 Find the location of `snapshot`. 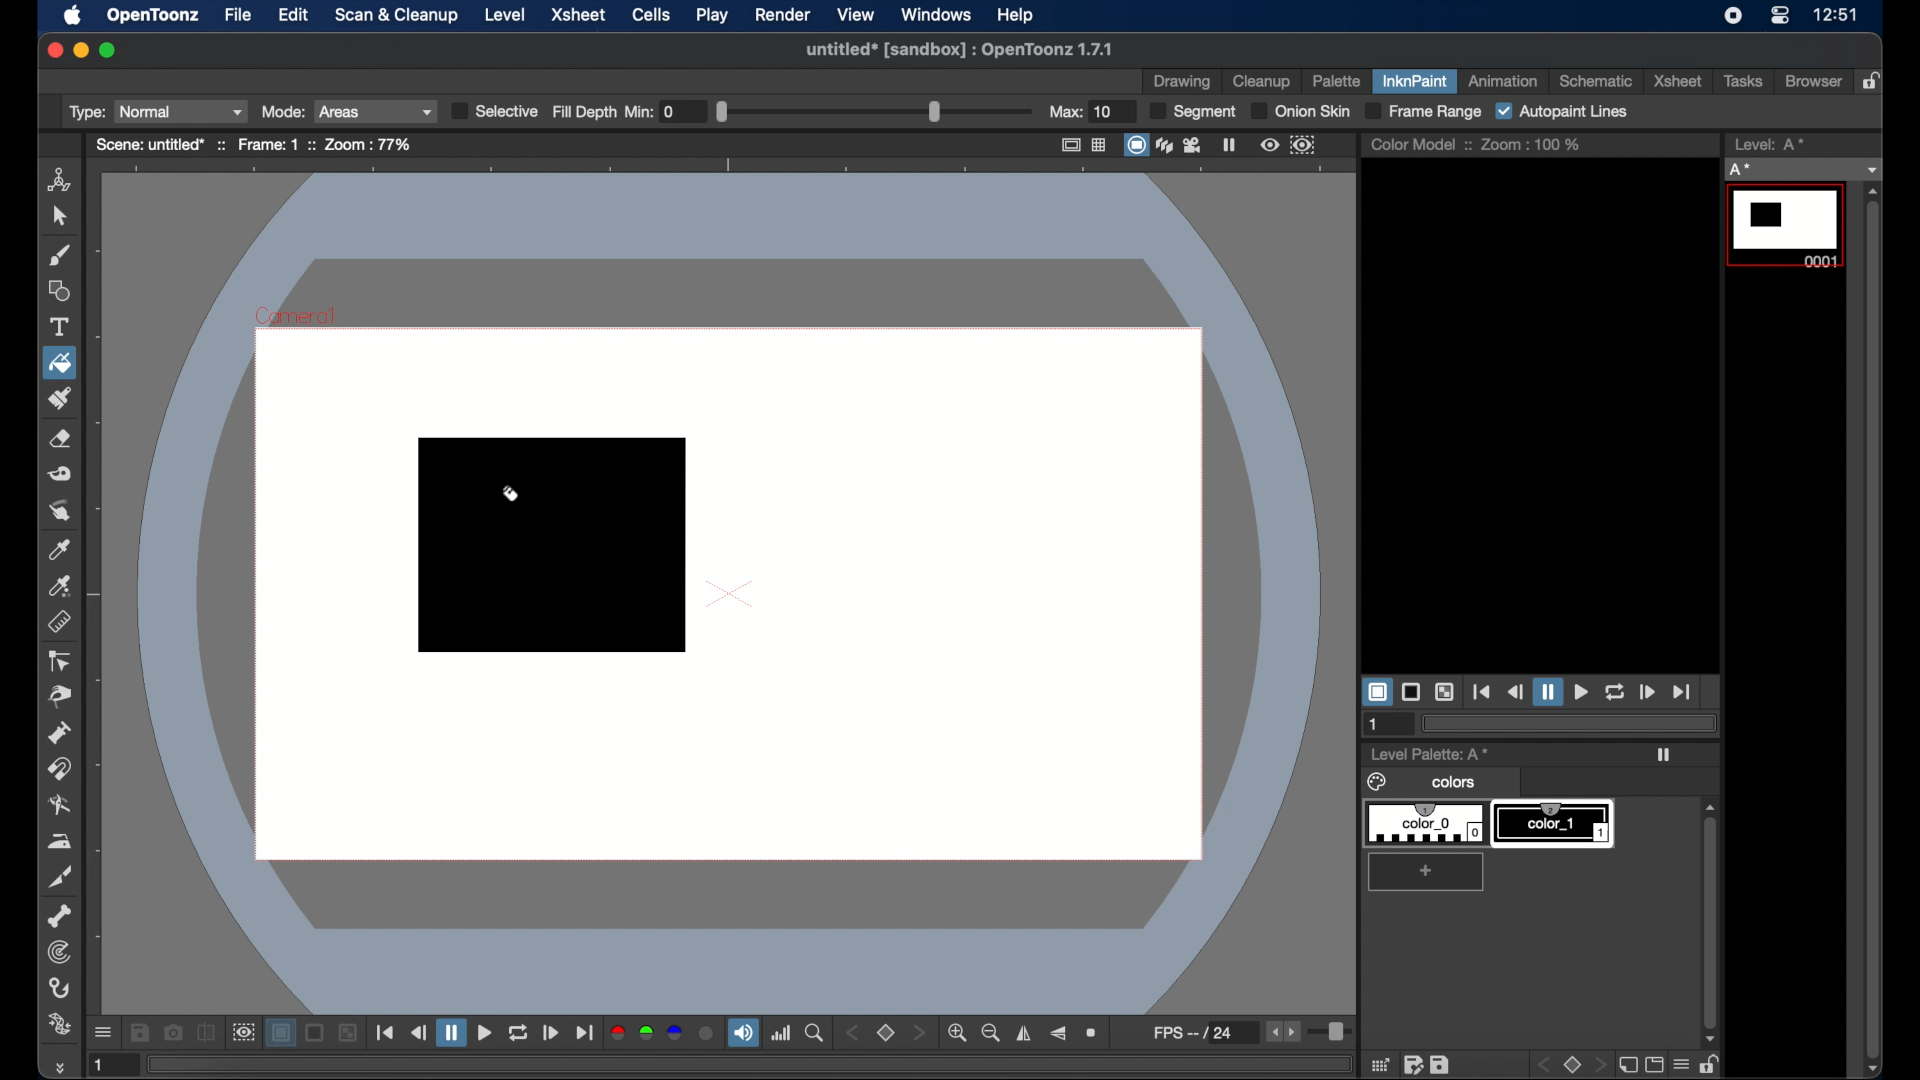

snapshot is located at coordinates (172, 1031).